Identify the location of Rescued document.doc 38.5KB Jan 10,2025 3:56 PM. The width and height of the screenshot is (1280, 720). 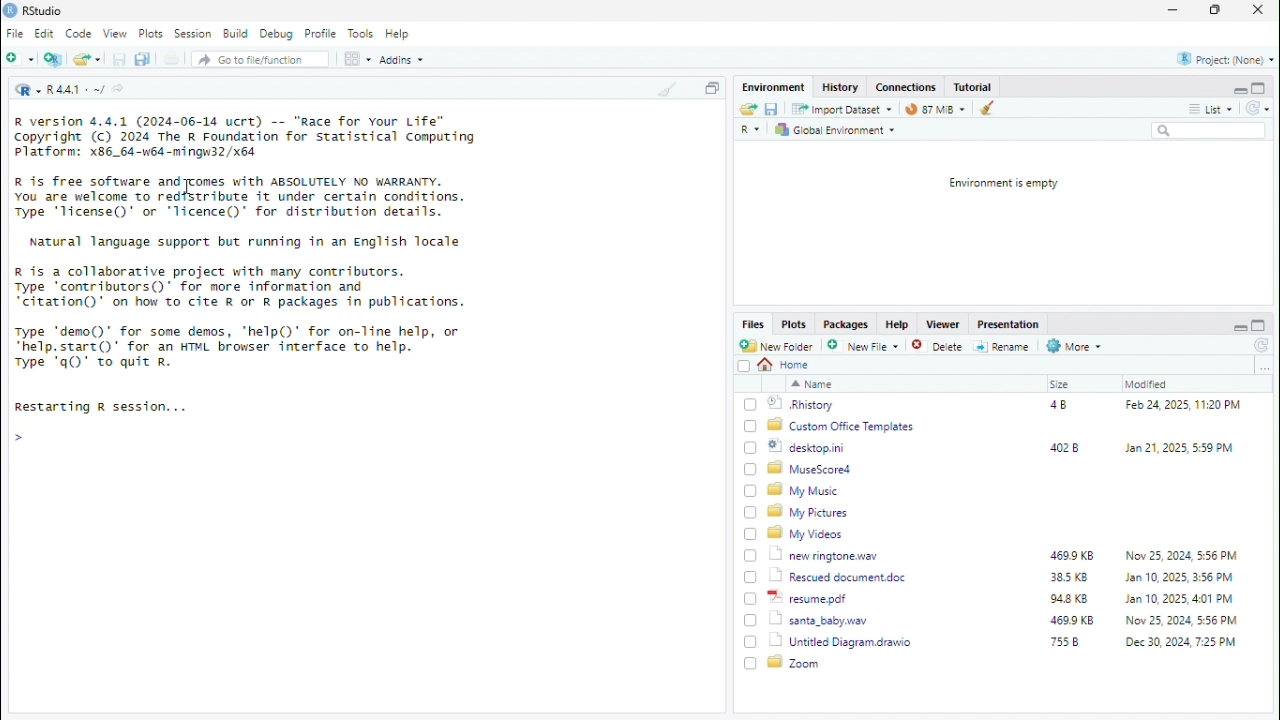
(1005, 576).